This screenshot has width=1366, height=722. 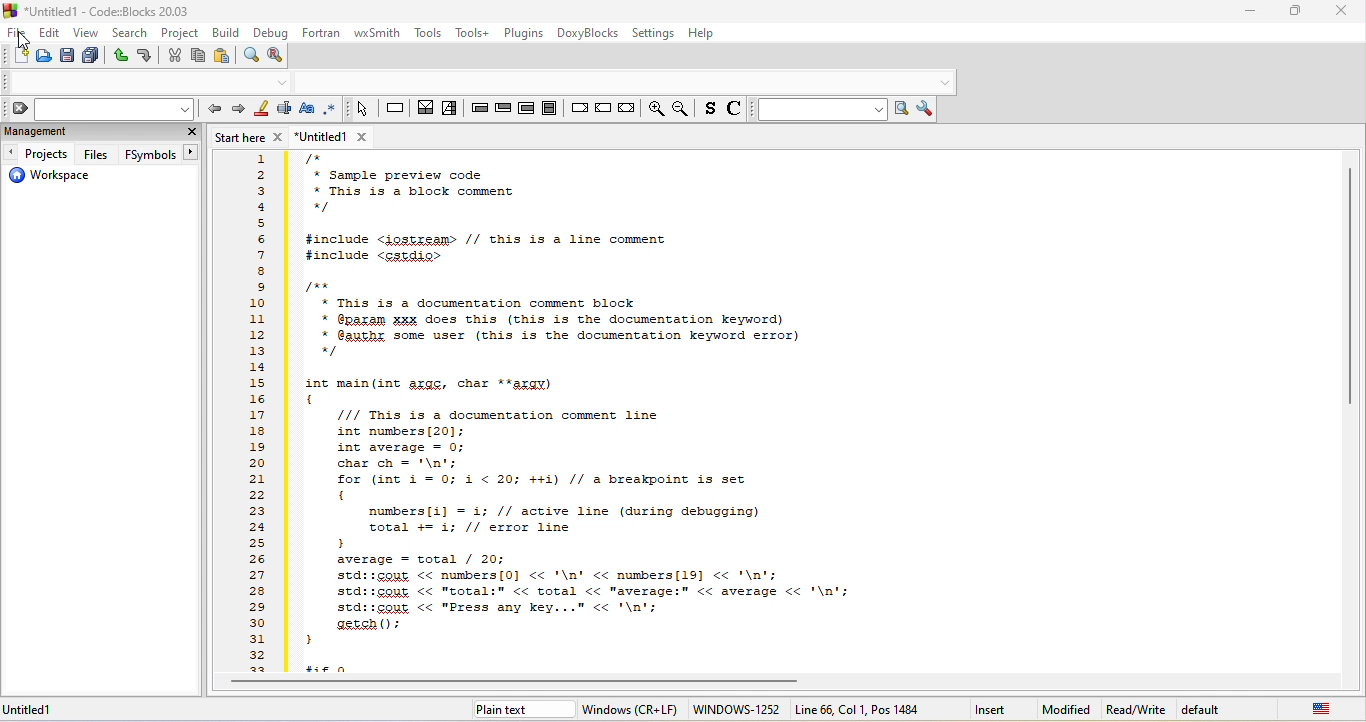 I want to click on vertical scroll bar, so click(x=1350, y=285).